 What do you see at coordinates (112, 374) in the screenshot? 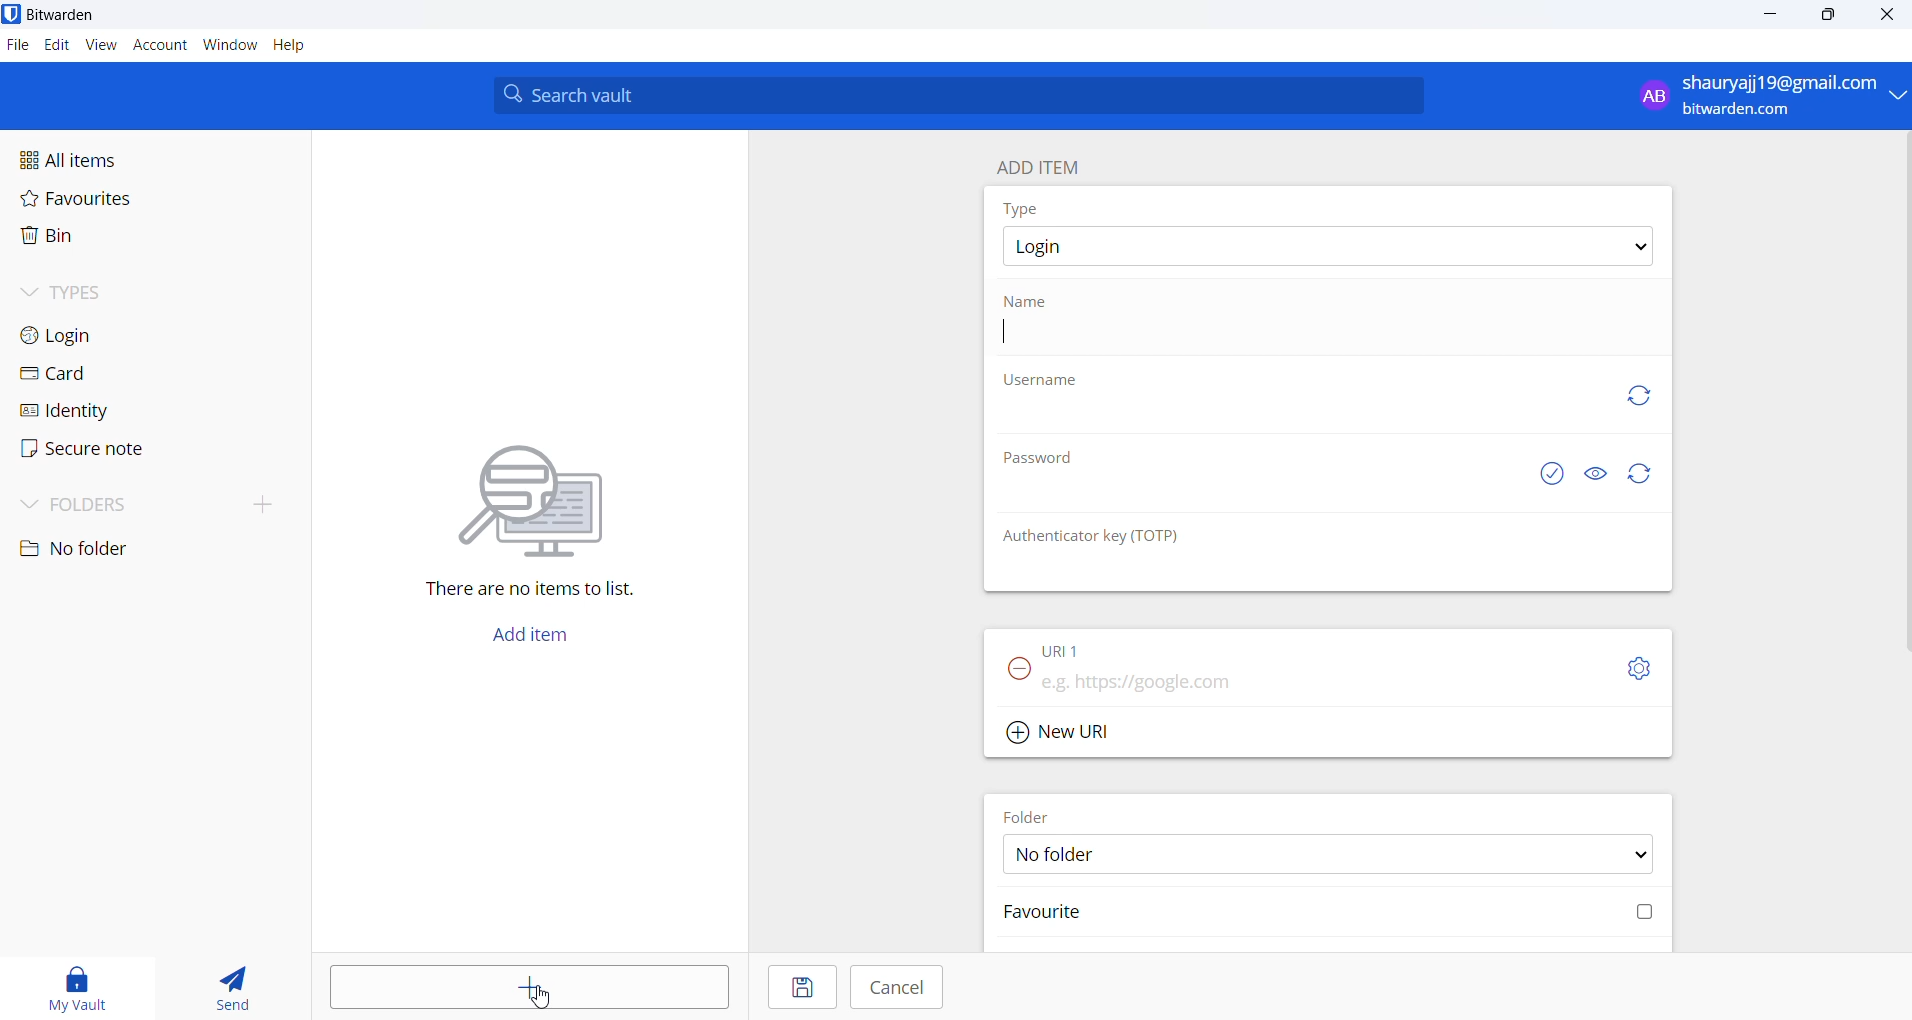
I see `card` at bounding box center [112, 374].